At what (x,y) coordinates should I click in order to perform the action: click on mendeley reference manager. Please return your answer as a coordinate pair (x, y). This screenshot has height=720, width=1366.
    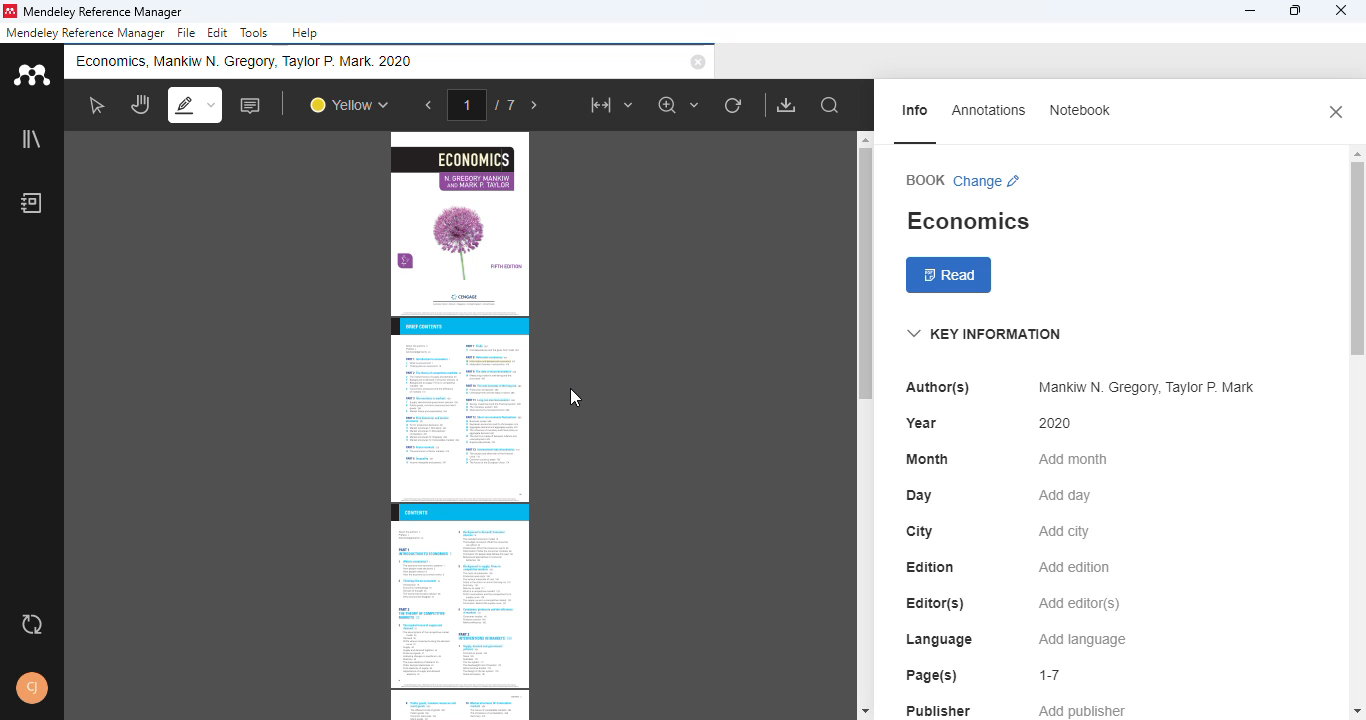
    Looking at the image, I should click on (85, 33).